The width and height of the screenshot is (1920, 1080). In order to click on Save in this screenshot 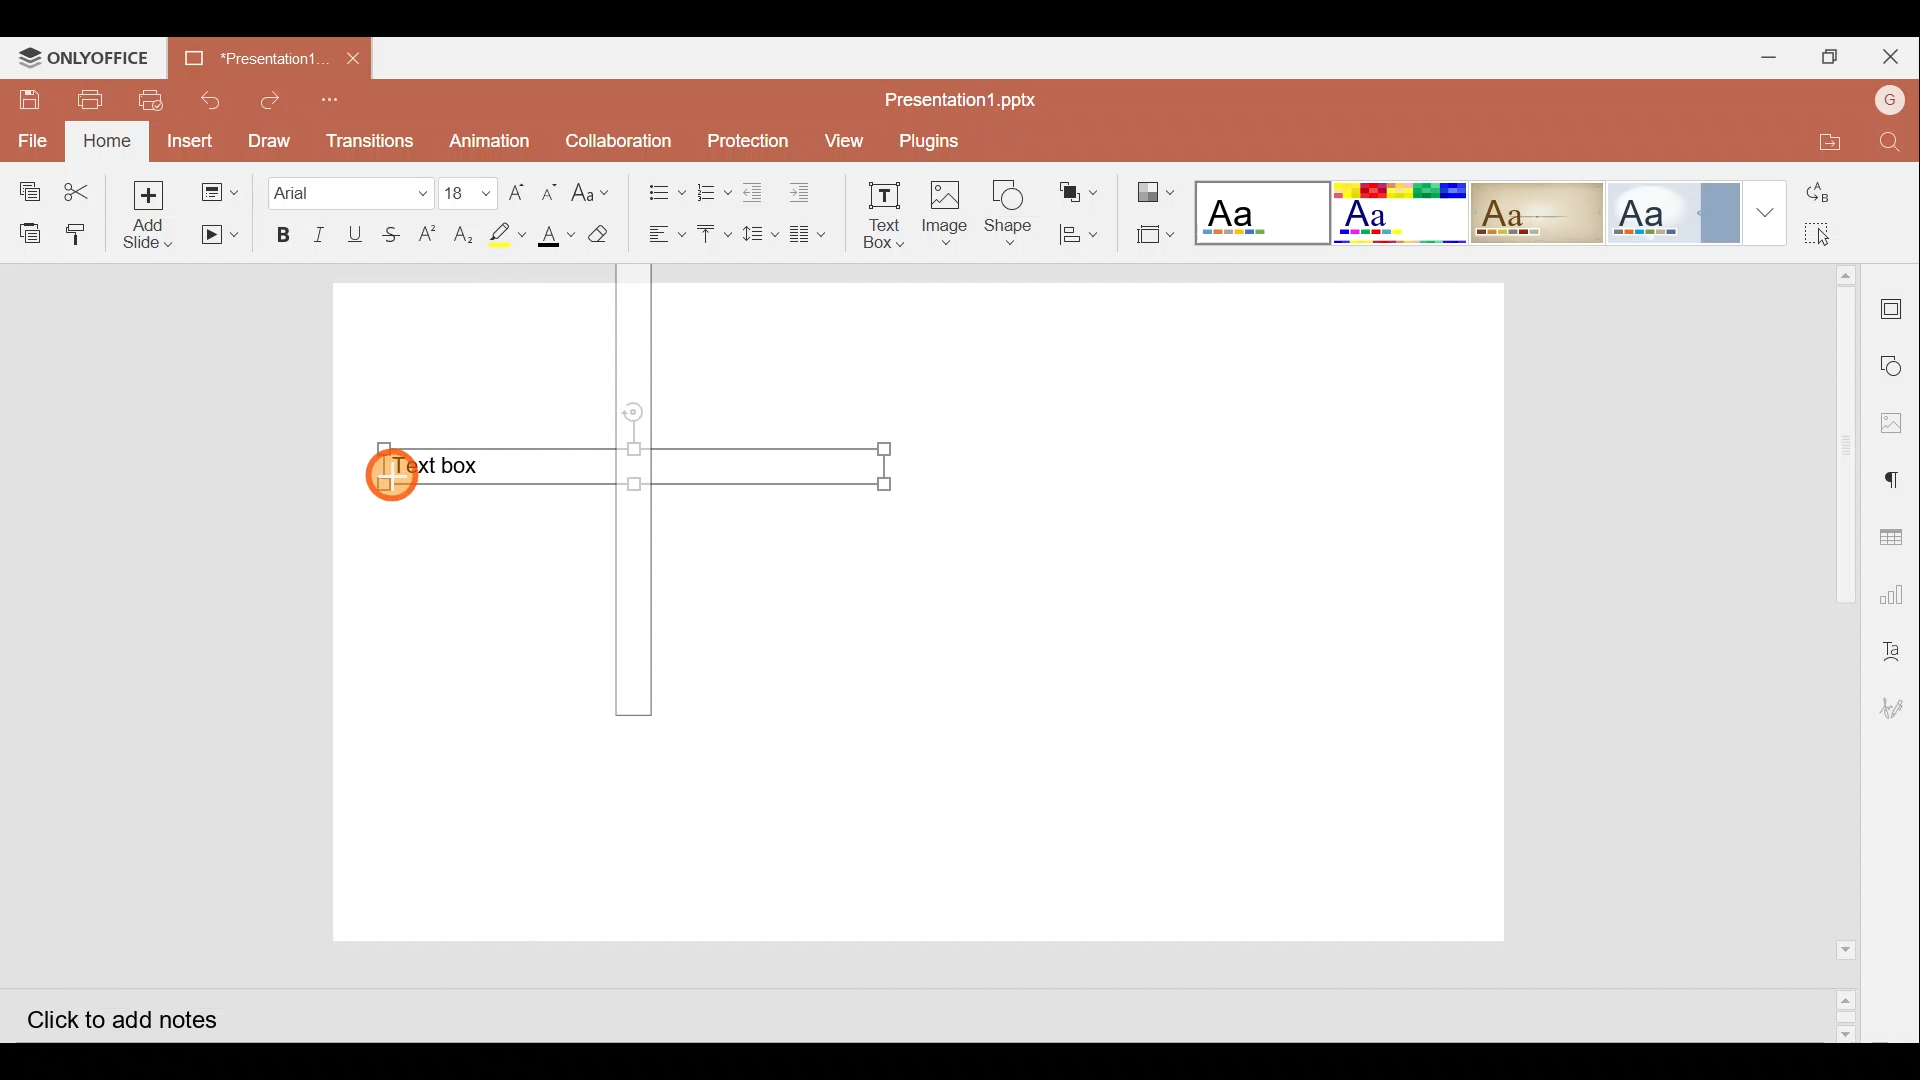, I will do `click(25, 100)`.